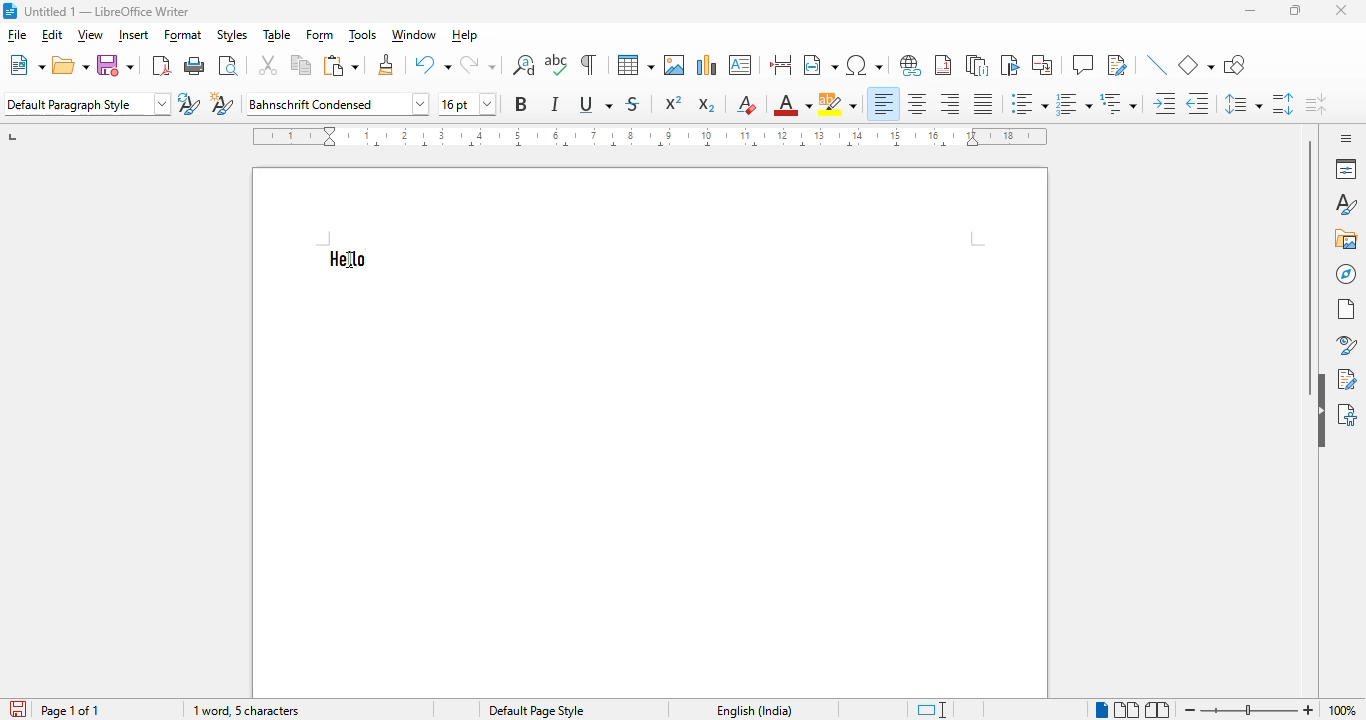  What do you see at coordinates (1347, 379) in the screenshot?
I see `manage changes` at bounding box center [1347, 379].